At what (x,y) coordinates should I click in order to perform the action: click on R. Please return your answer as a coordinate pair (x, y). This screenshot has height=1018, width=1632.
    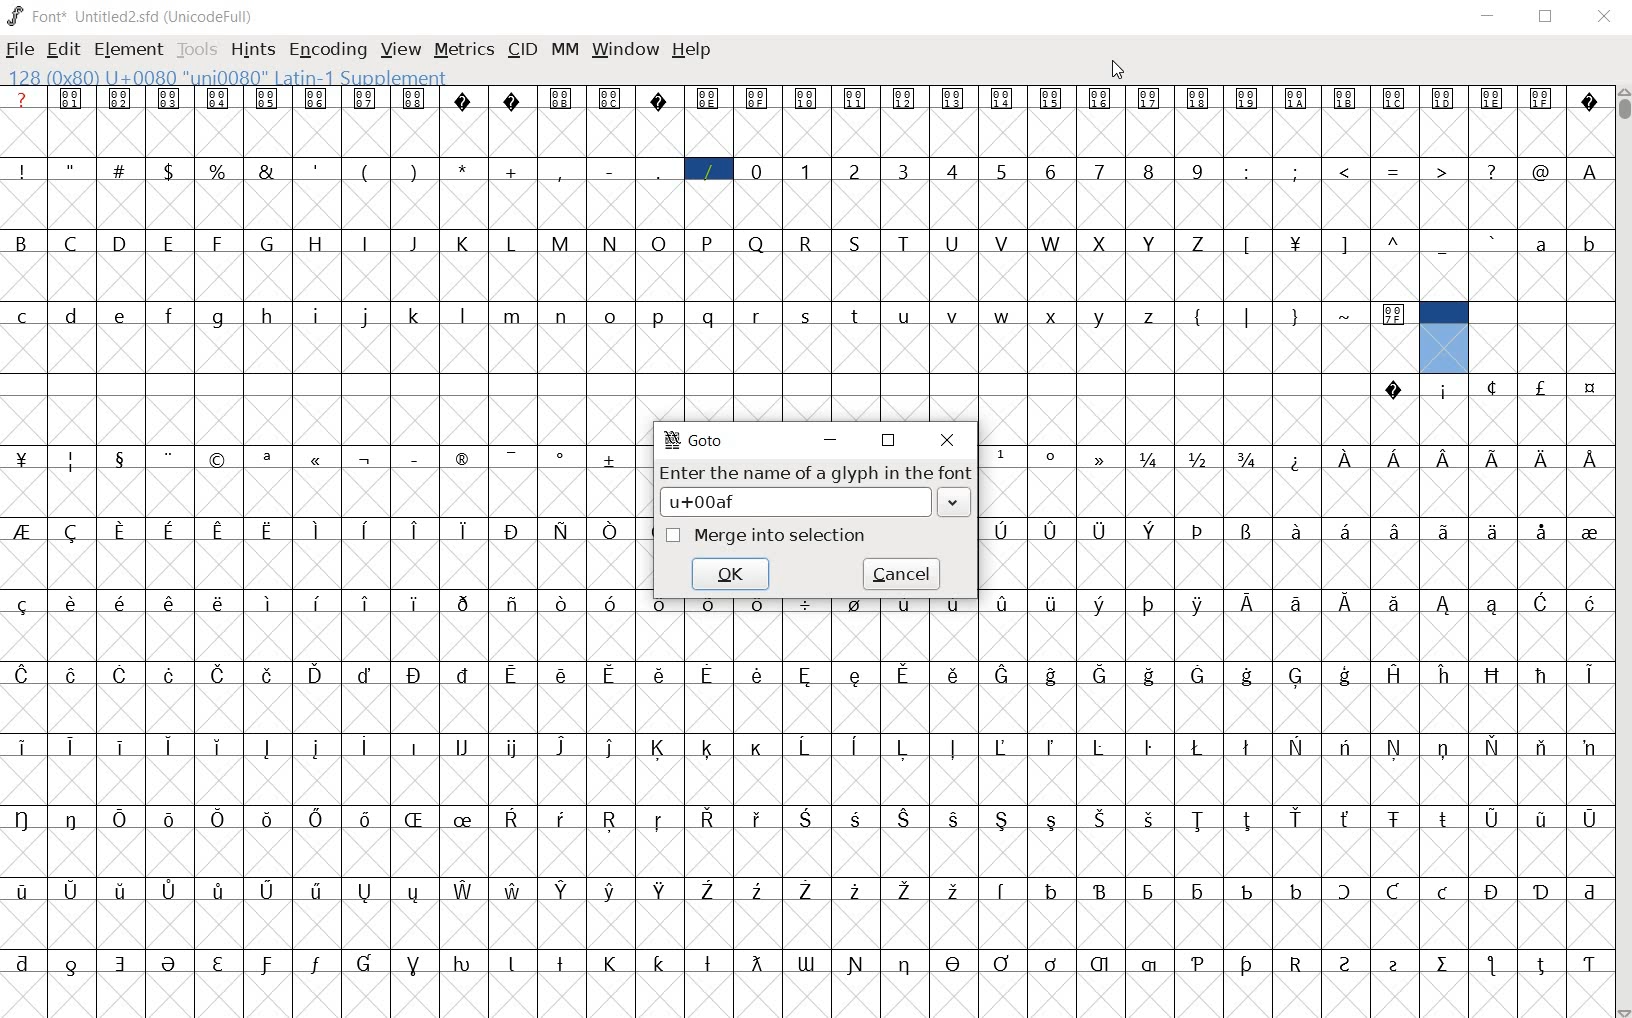
    Looking at the image, I should click on (808, 242).